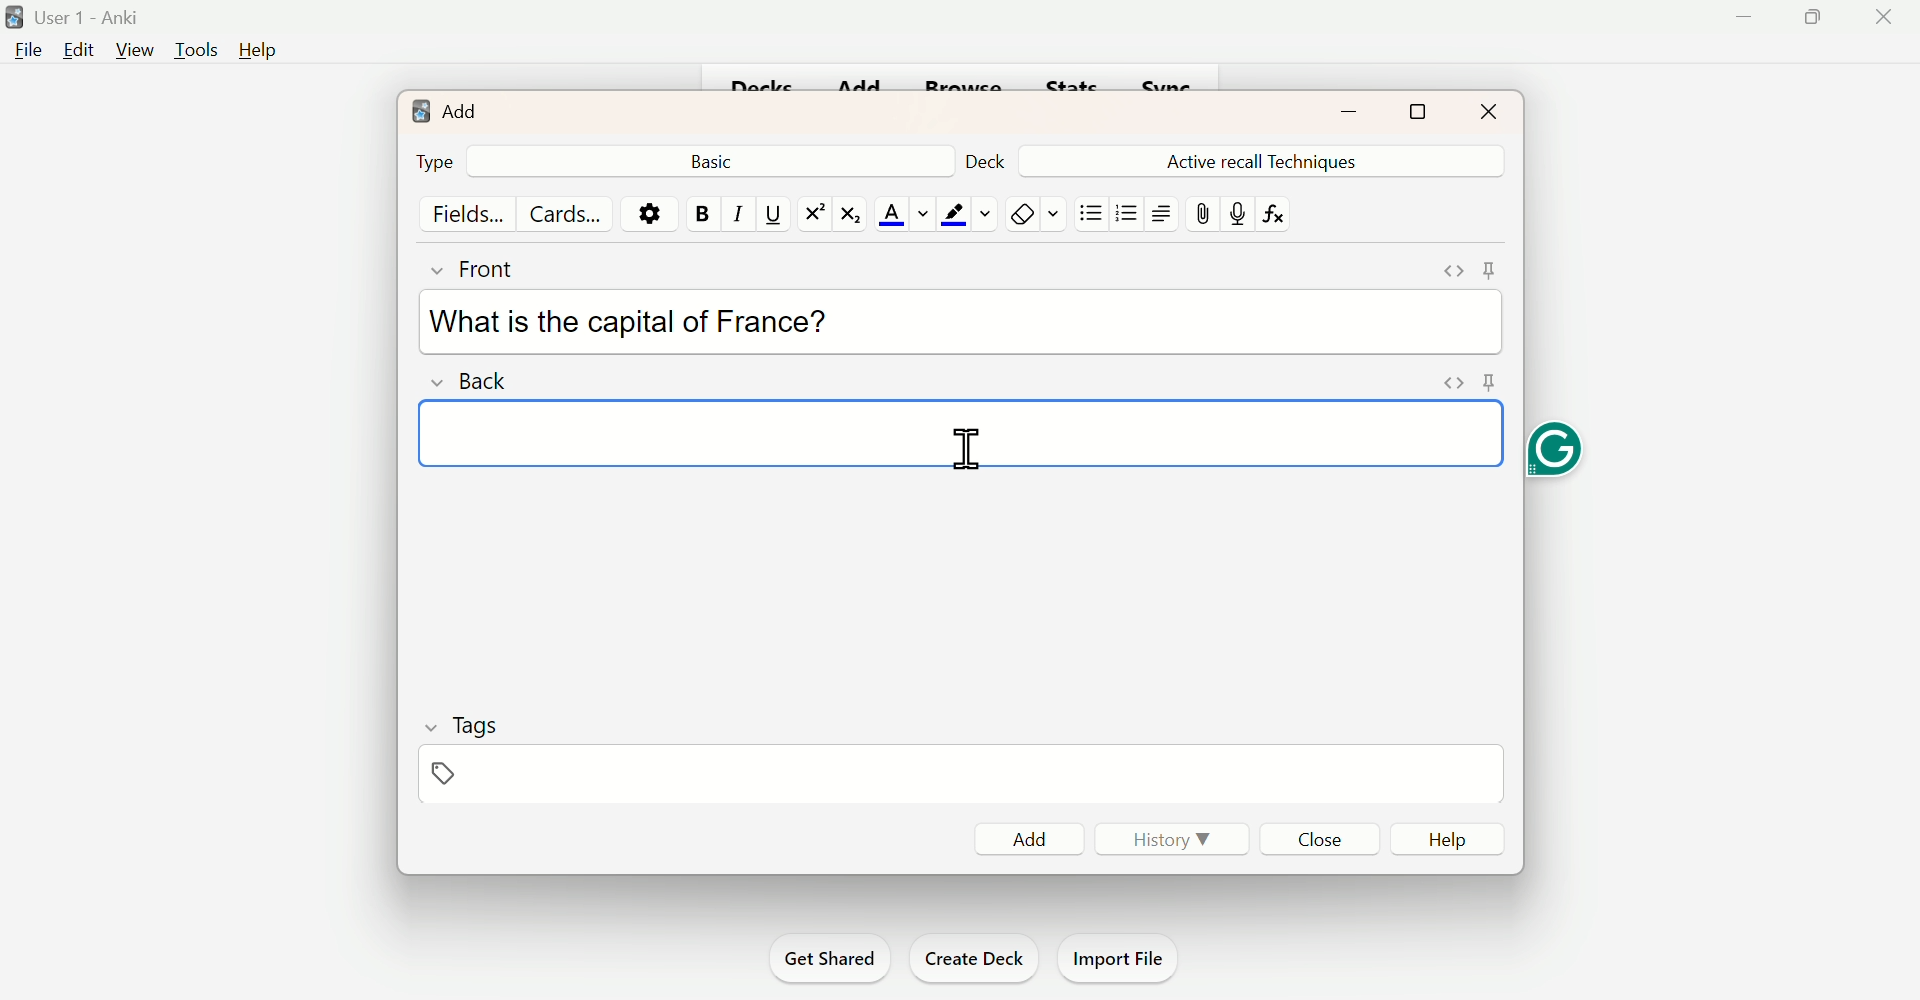 Image resolution: width=1920 pixels, height=1000 pixels. What do you see at coordinates (1027, 840) in the screenshot?
I see `Add` at bounding box center [1027, 840].